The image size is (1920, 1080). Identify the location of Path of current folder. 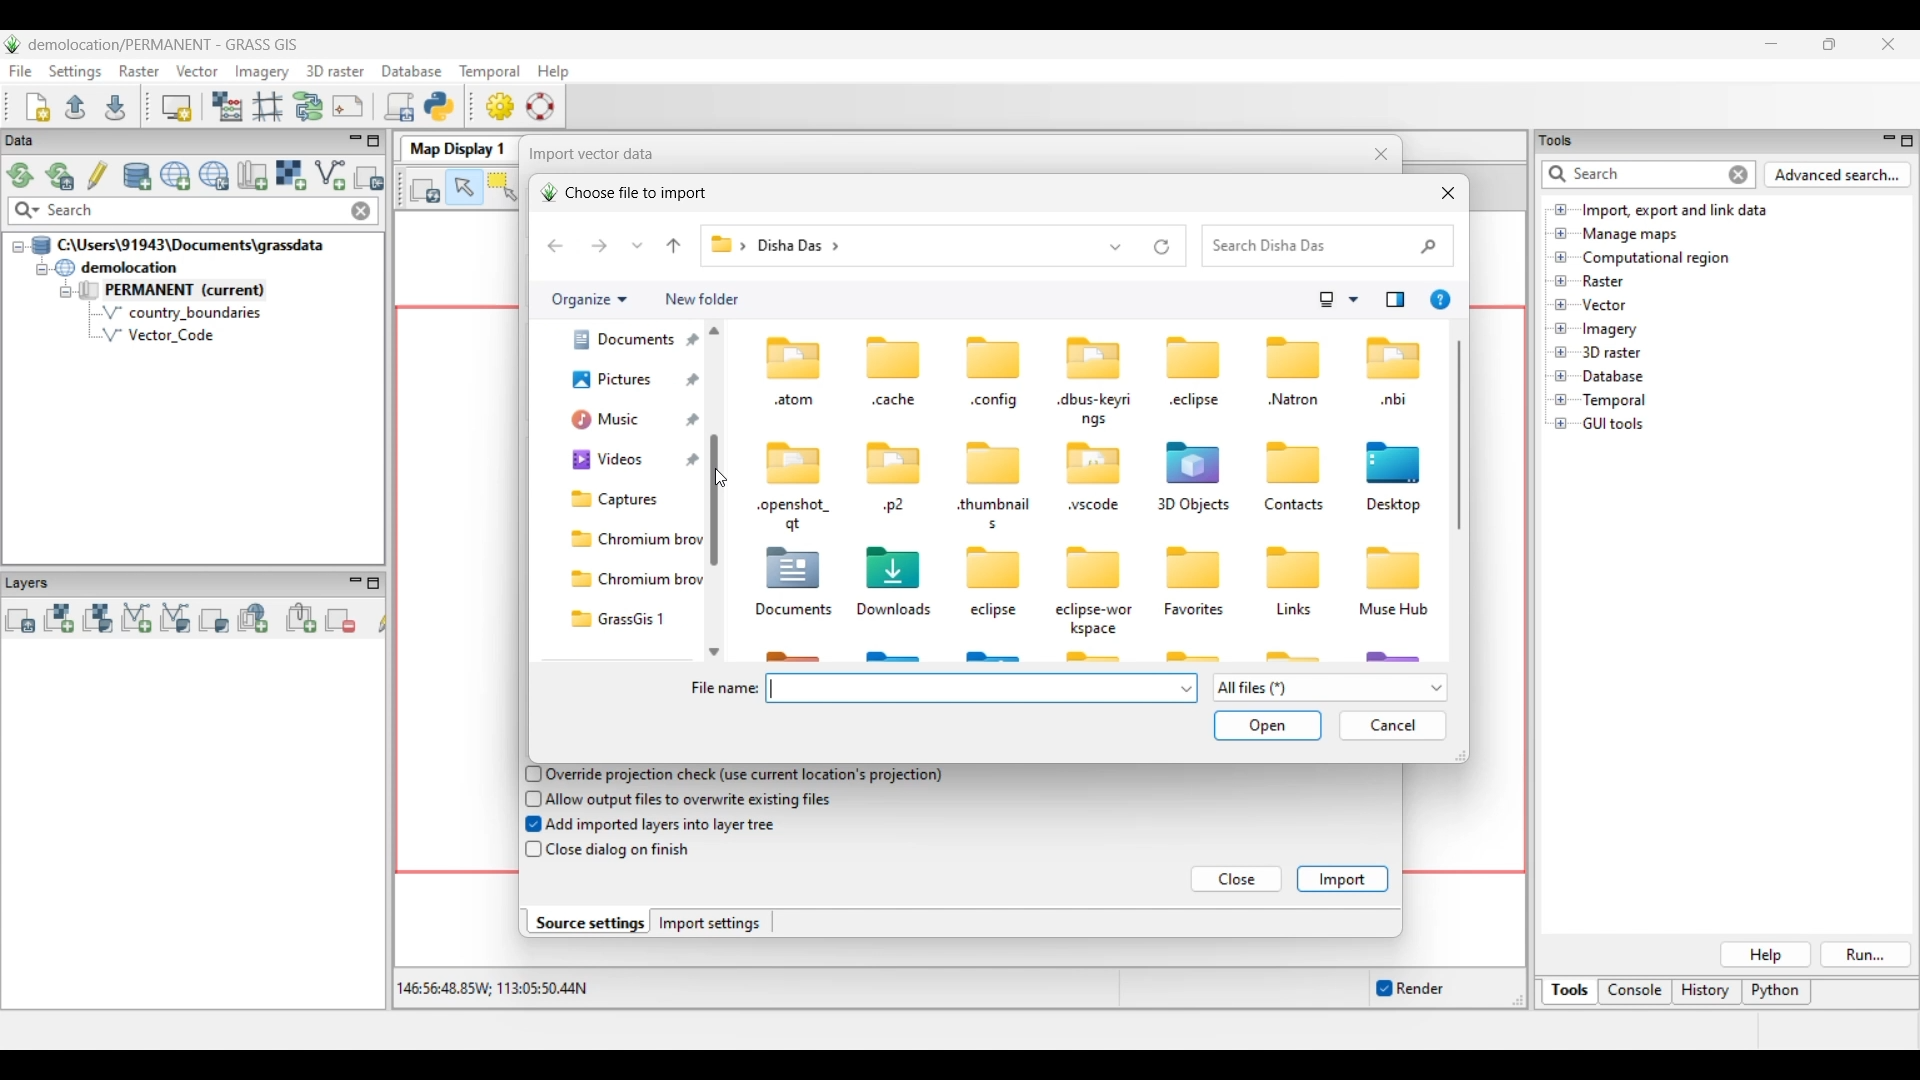
(725, 247).